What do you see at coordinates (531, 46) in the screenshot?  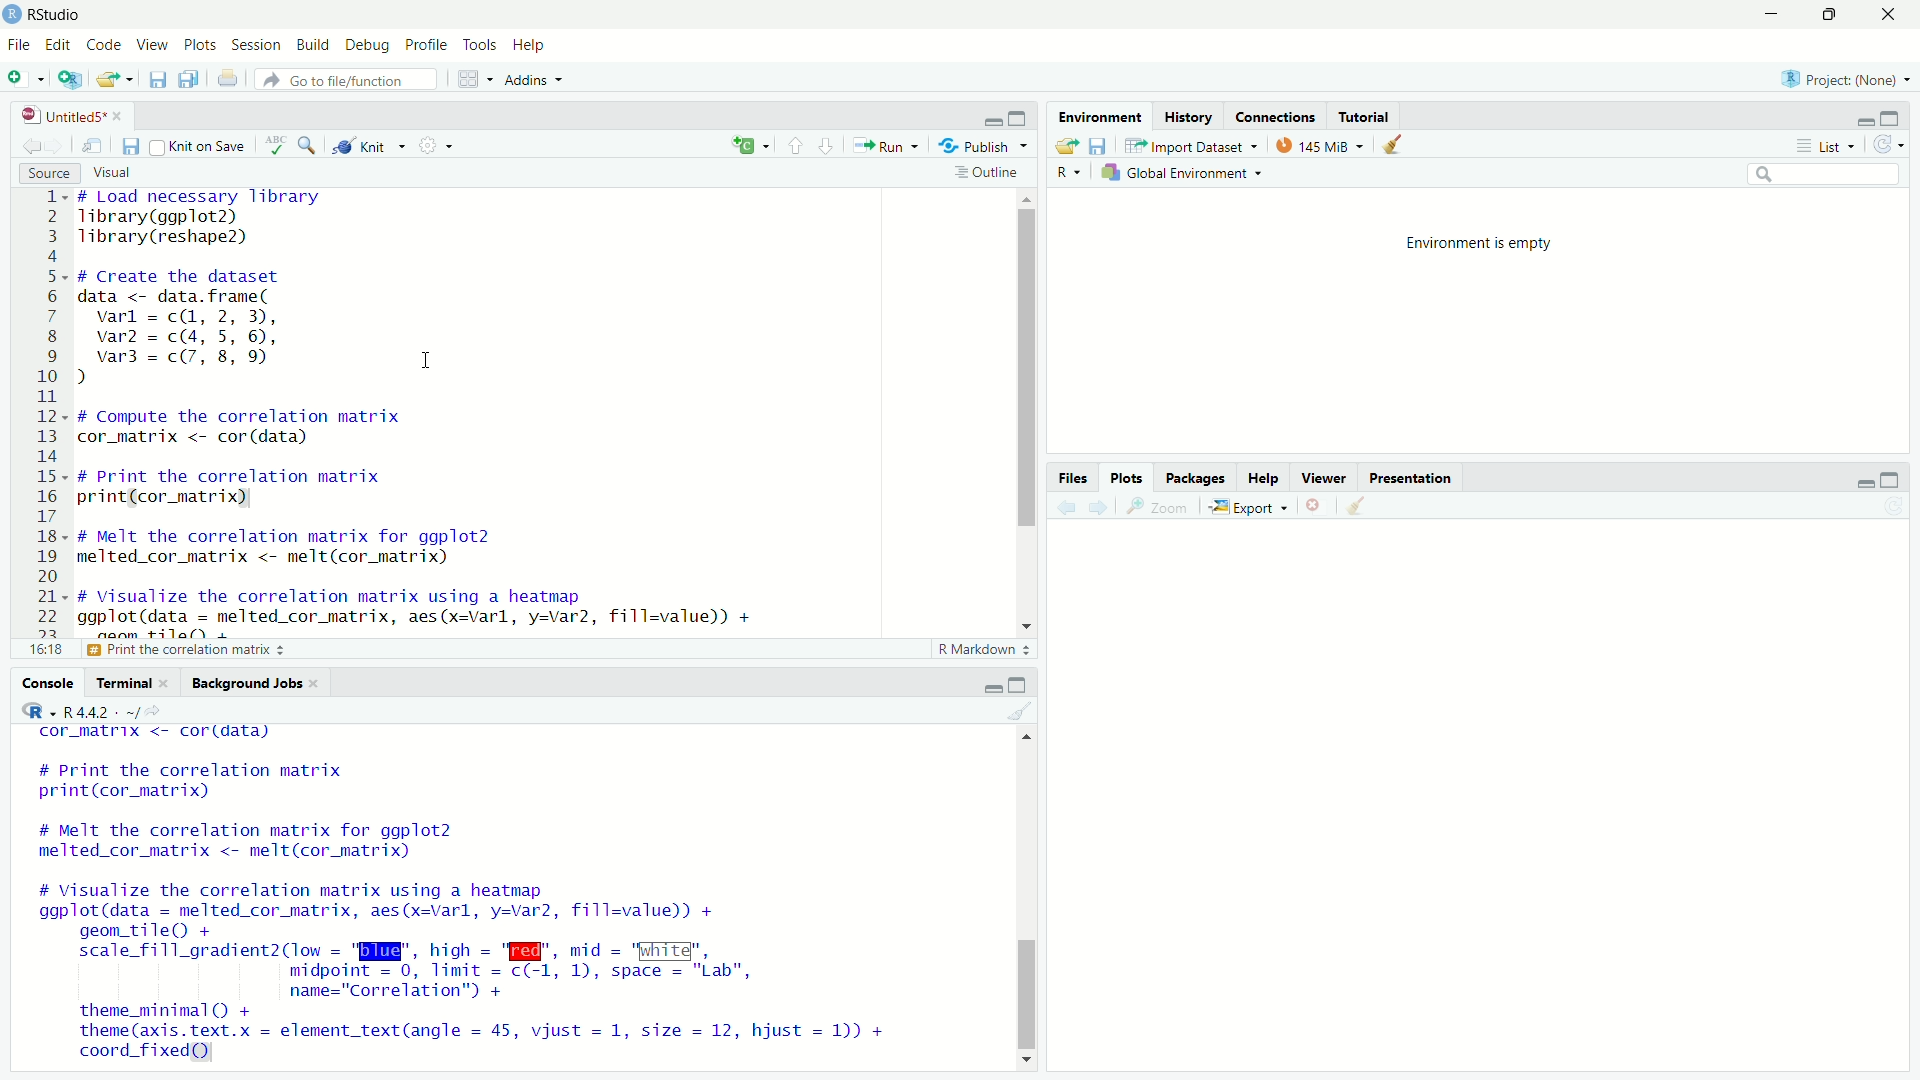 I see `help` at bounding box center [531, 46].